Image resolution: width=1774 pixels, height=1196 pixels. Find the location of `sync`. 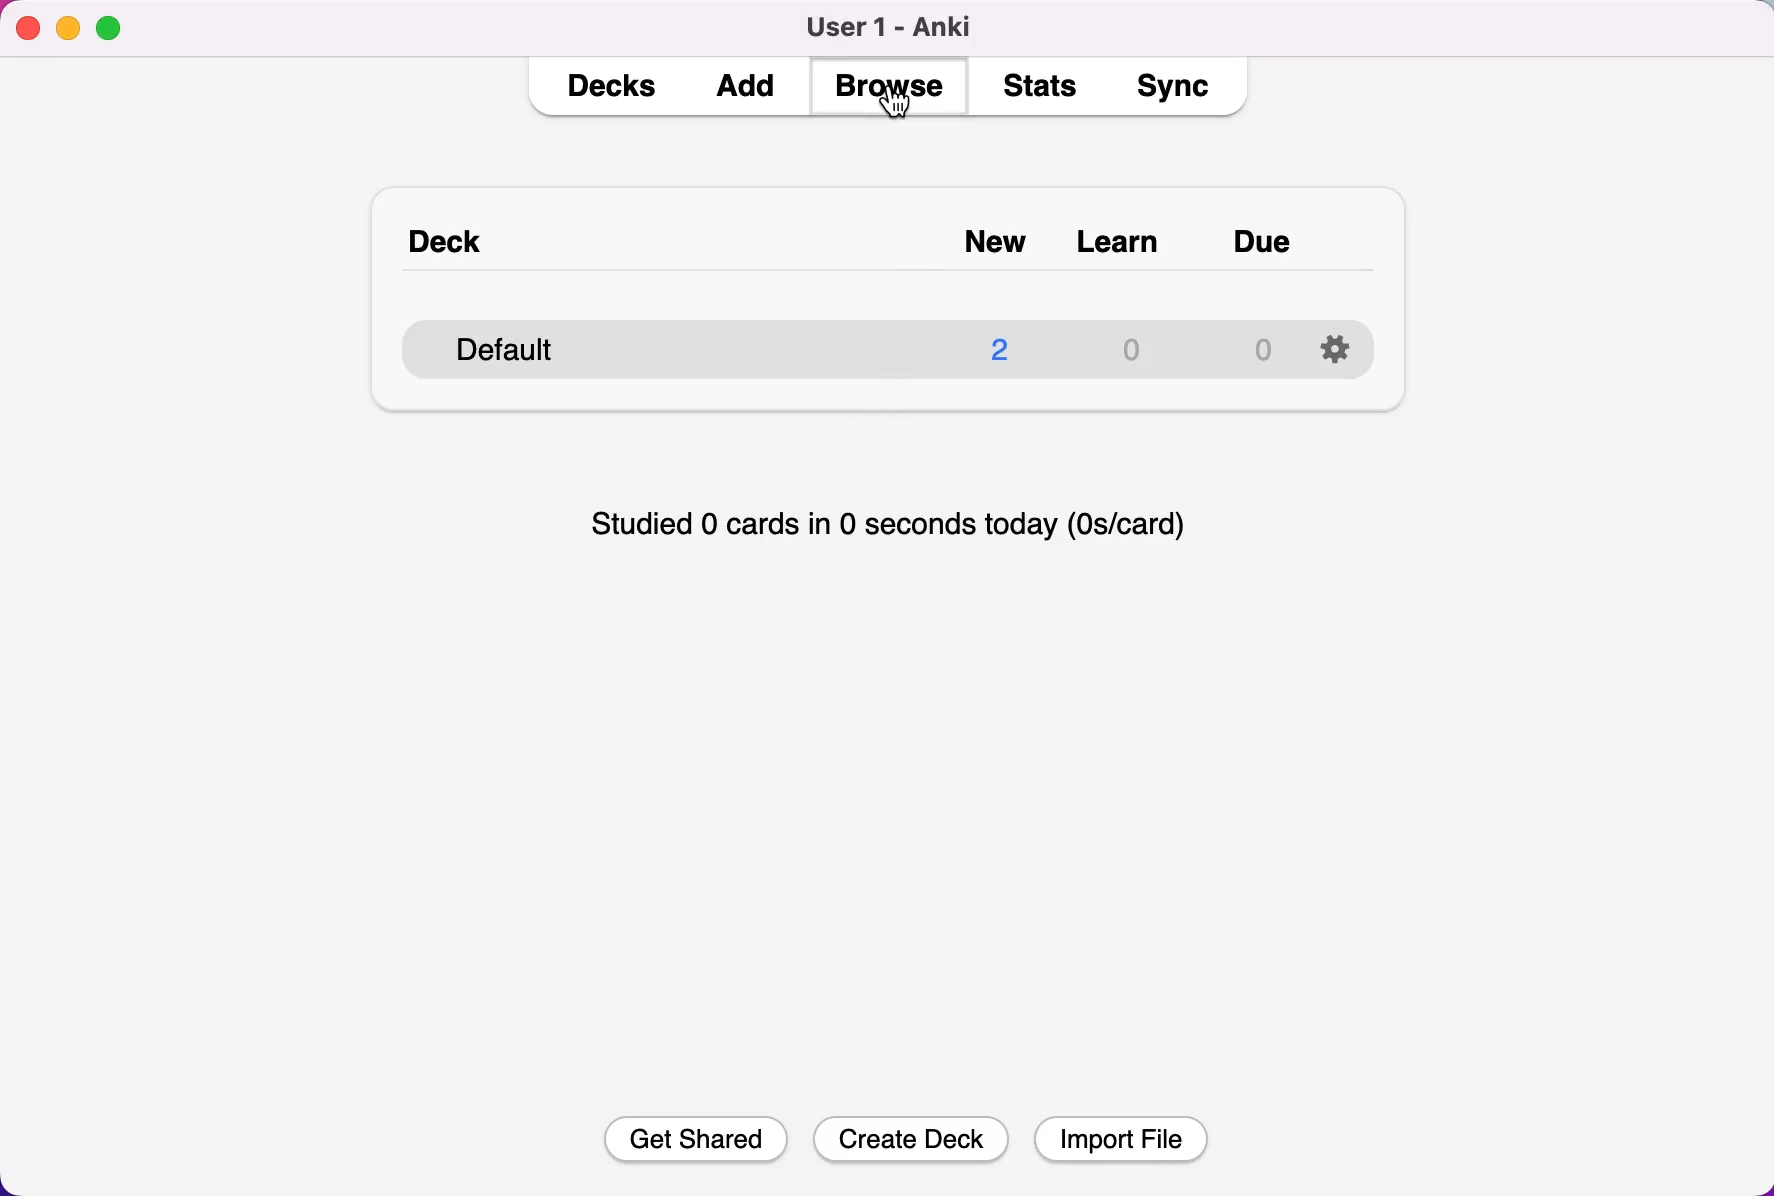

sync is located at coordinates (1190, 91).